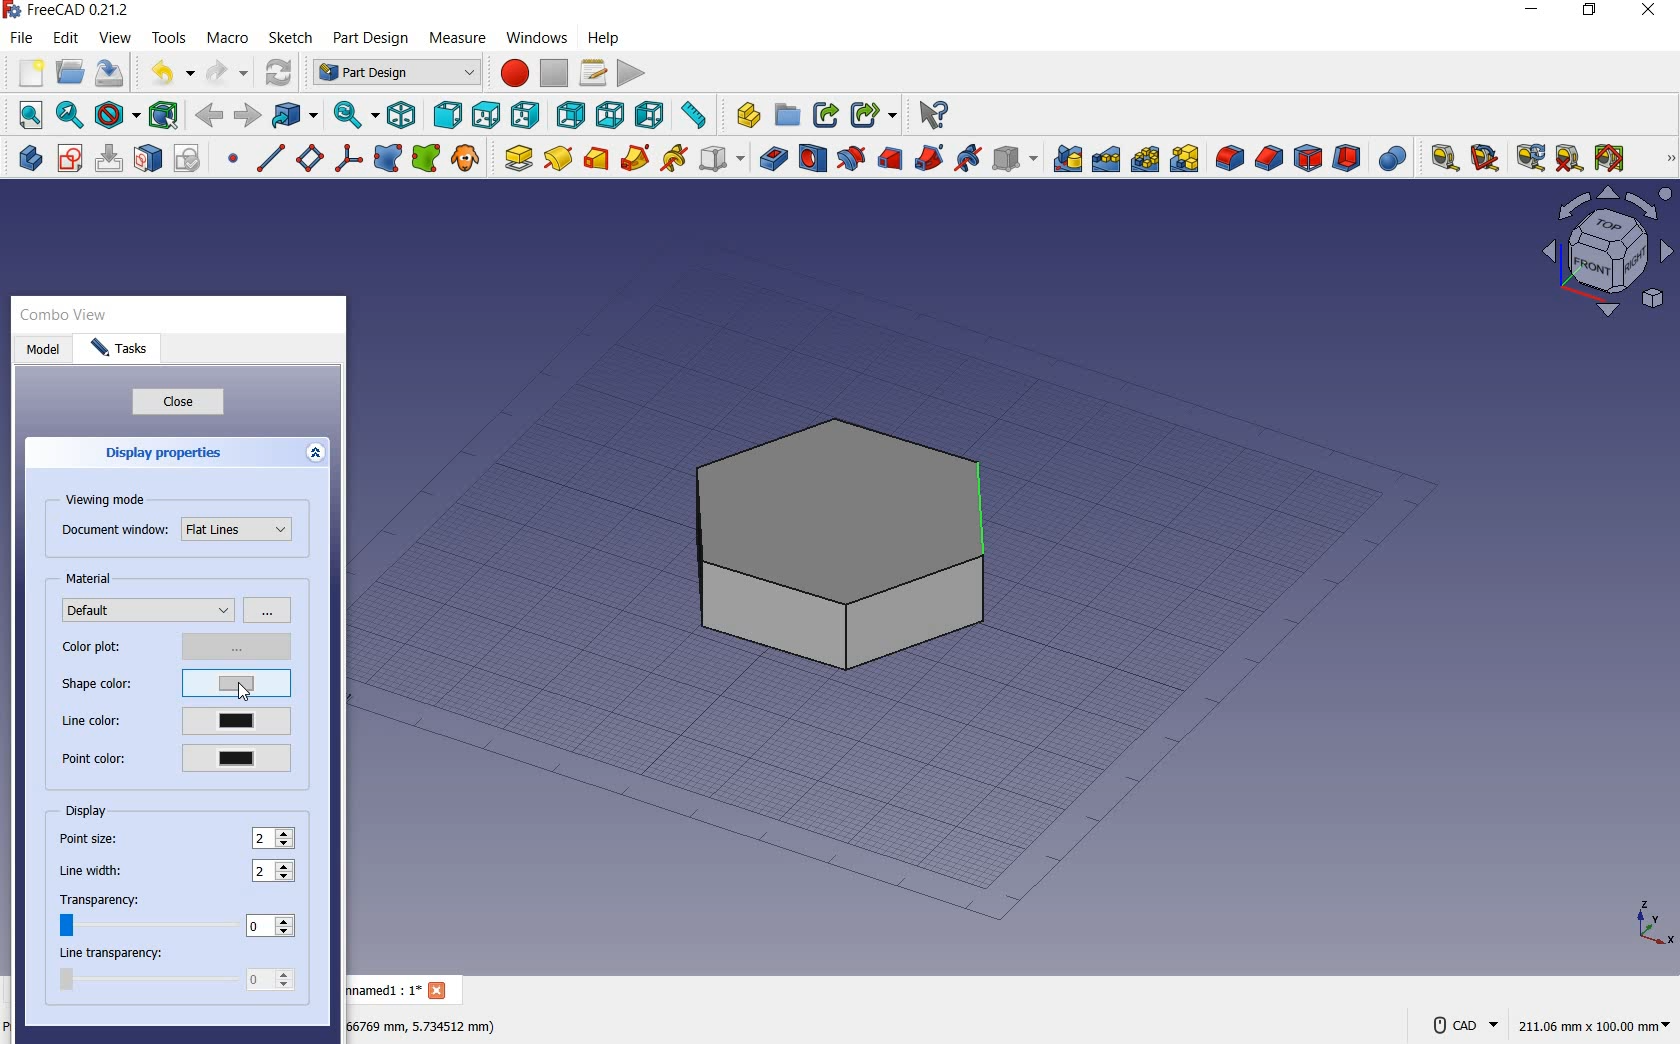 The height and width of the screenshot is (1044, 1680). What do you see at coordinates (348, 161) in the screenshot?
I see `create a local coordinate system` at bounding box center [348, 161].